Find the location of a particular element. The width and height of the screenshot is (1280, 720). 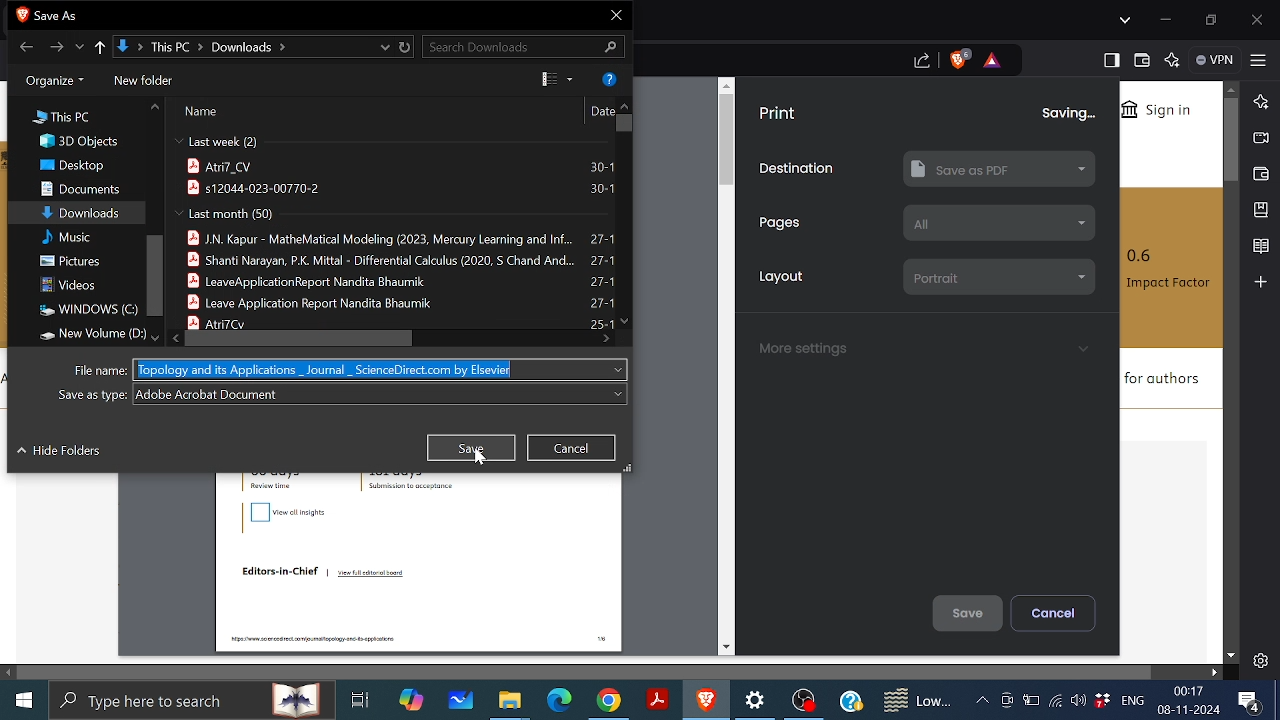

Hide folders is located at coordinates (60, 450).